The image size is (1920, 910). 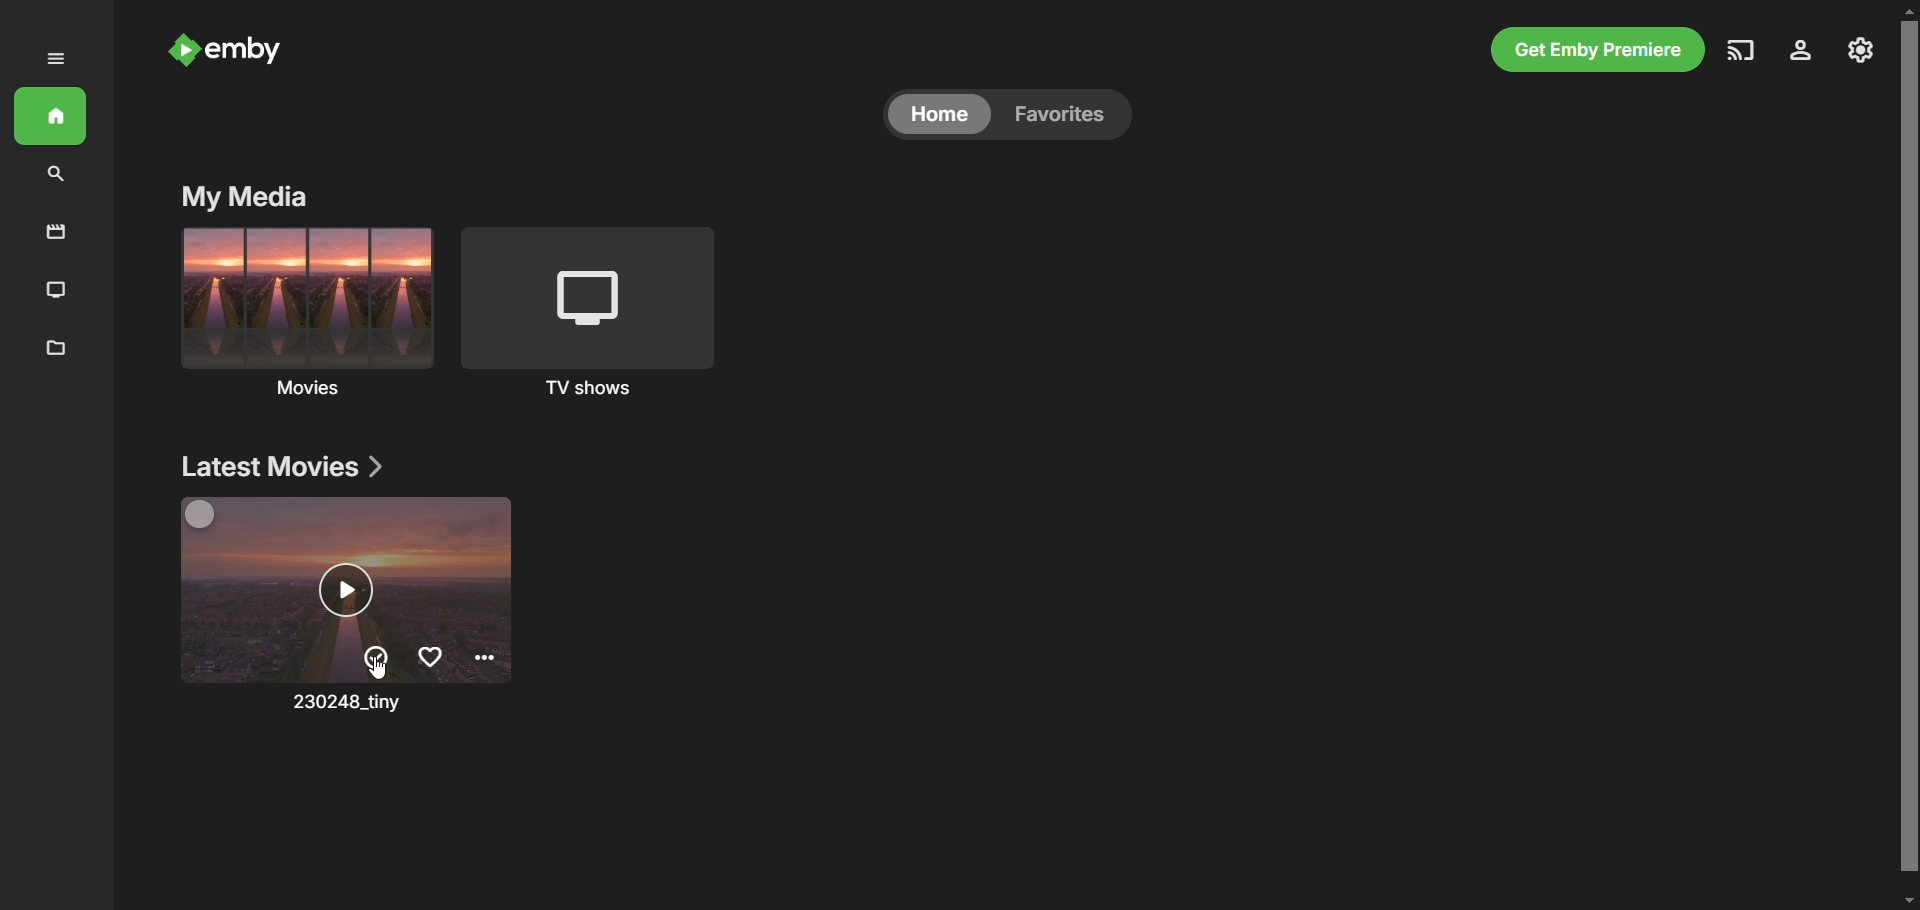 What do you see at coordinates (52, 118) in the screenshot?
I see `home` at bounding box center [52, 118].